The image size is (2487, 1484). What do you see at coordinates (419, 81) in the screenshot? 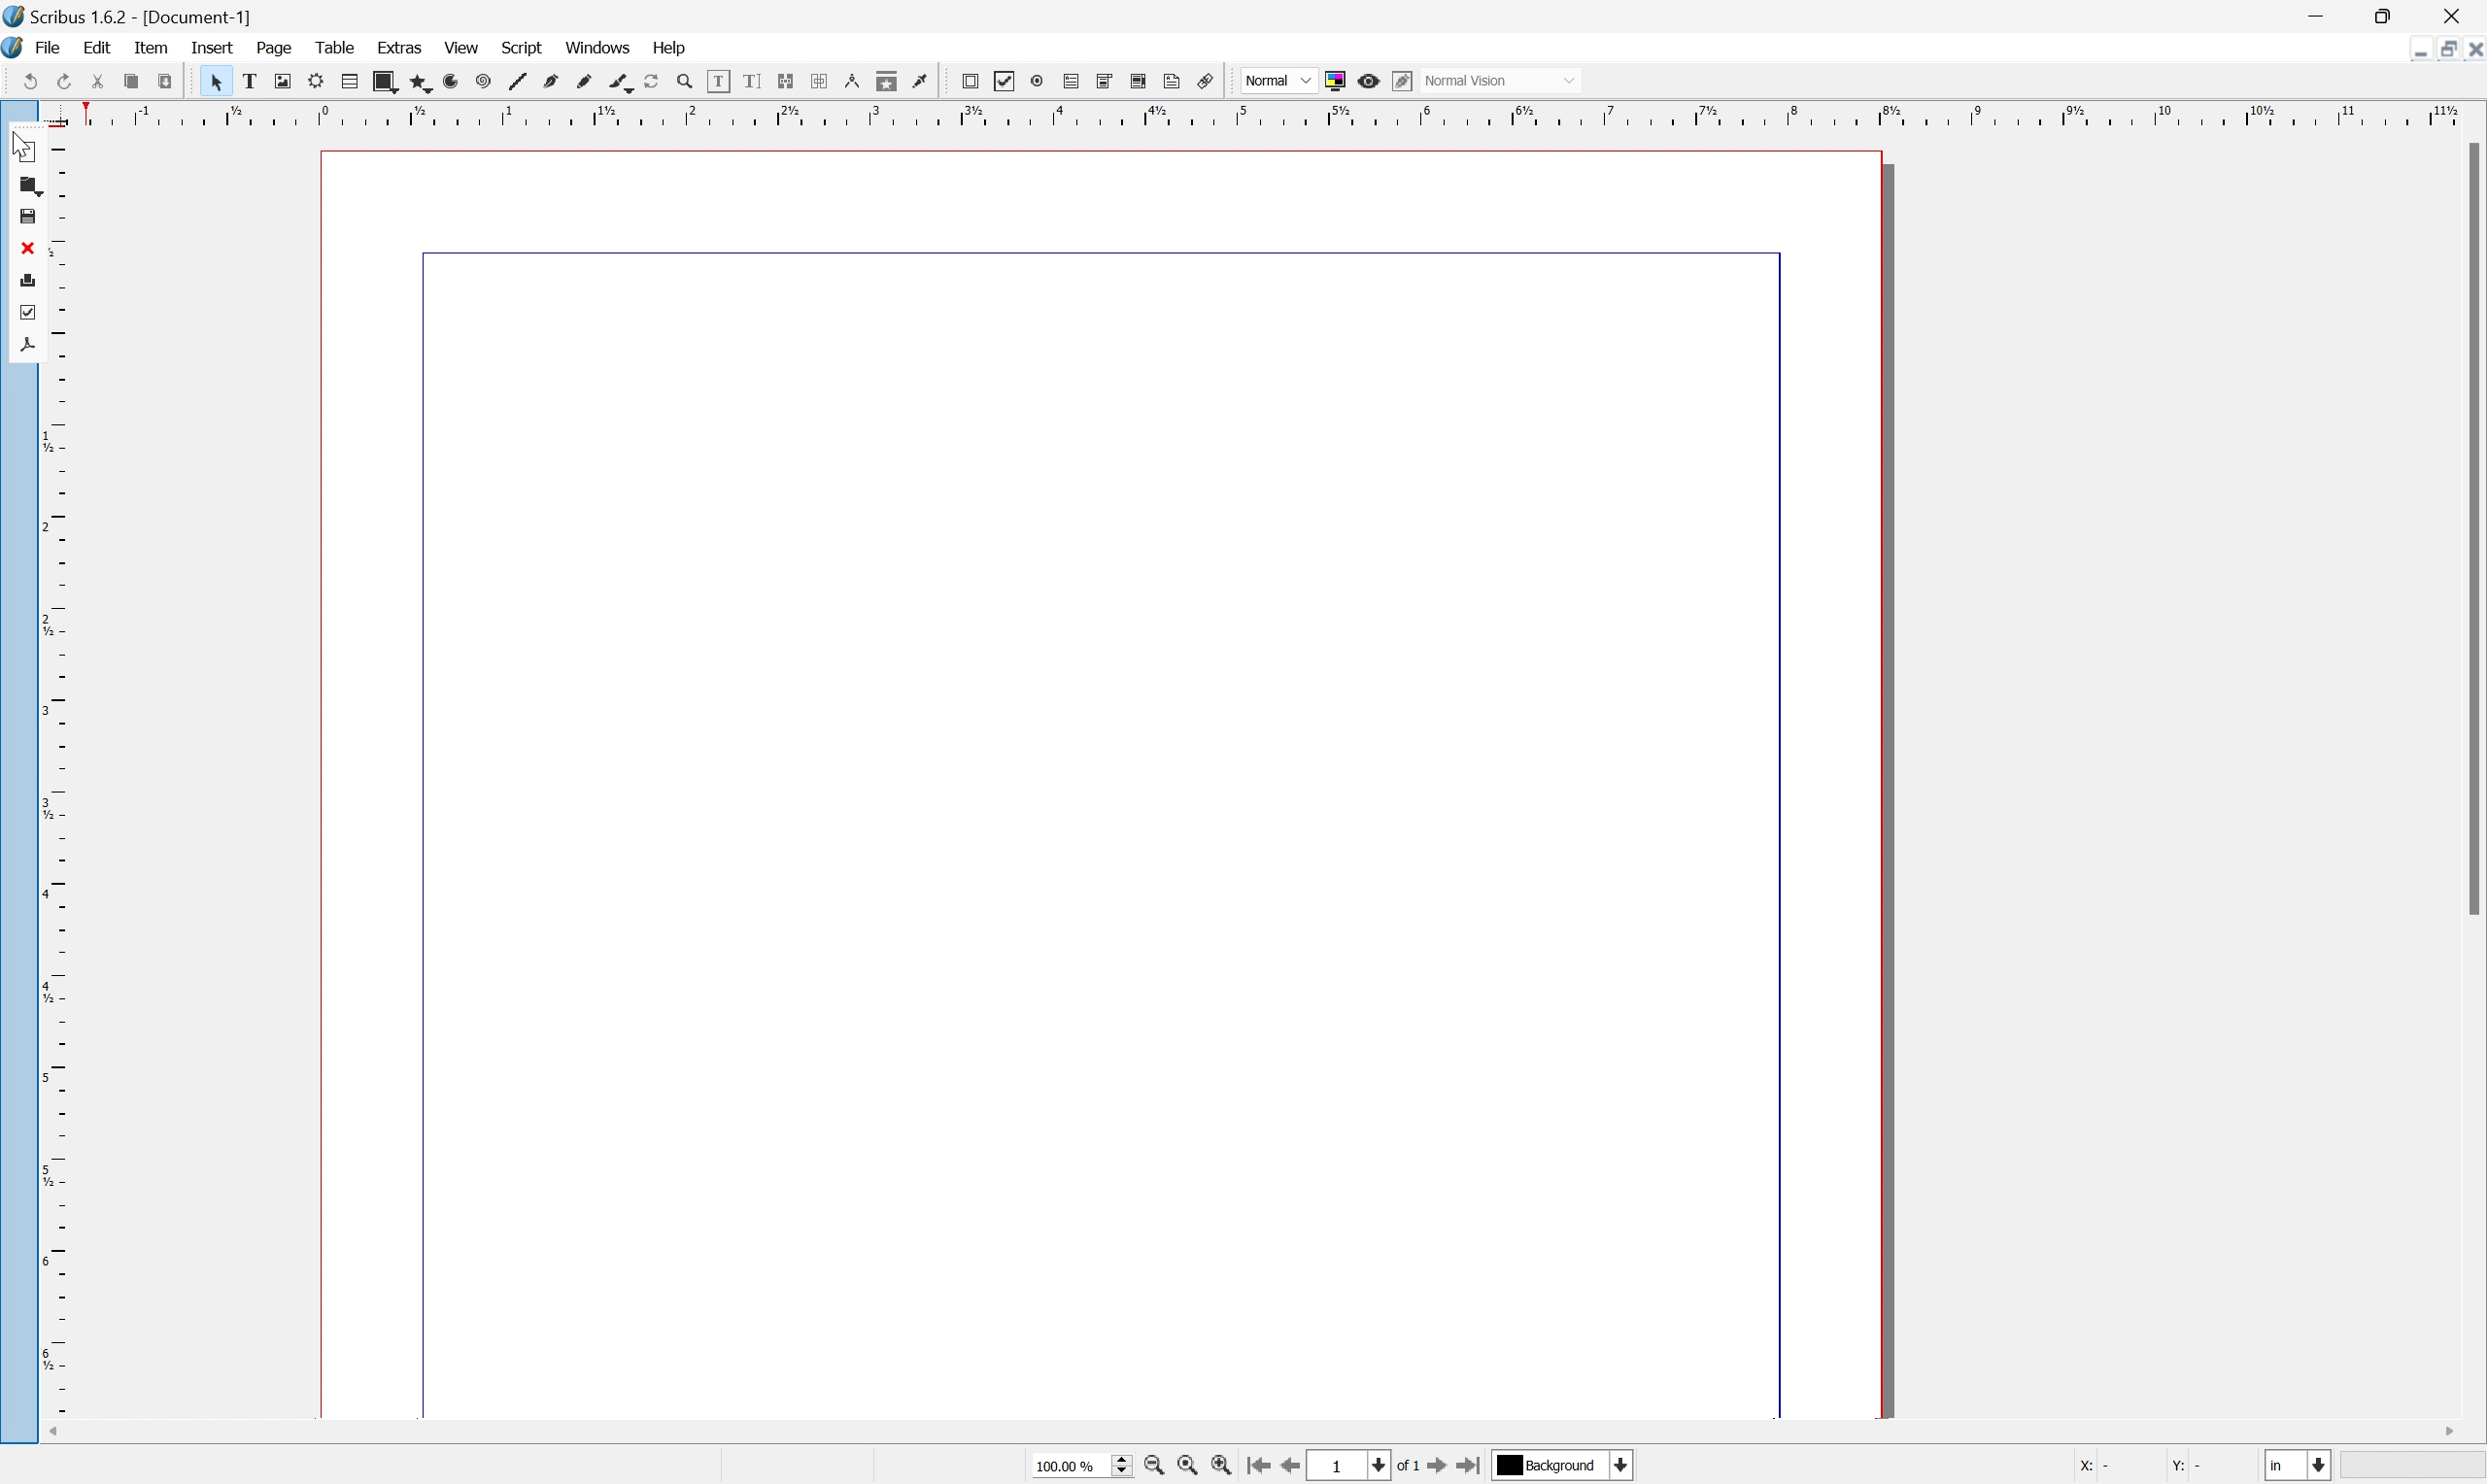
I see `preflight verifier` at bounding box center [419, 81].